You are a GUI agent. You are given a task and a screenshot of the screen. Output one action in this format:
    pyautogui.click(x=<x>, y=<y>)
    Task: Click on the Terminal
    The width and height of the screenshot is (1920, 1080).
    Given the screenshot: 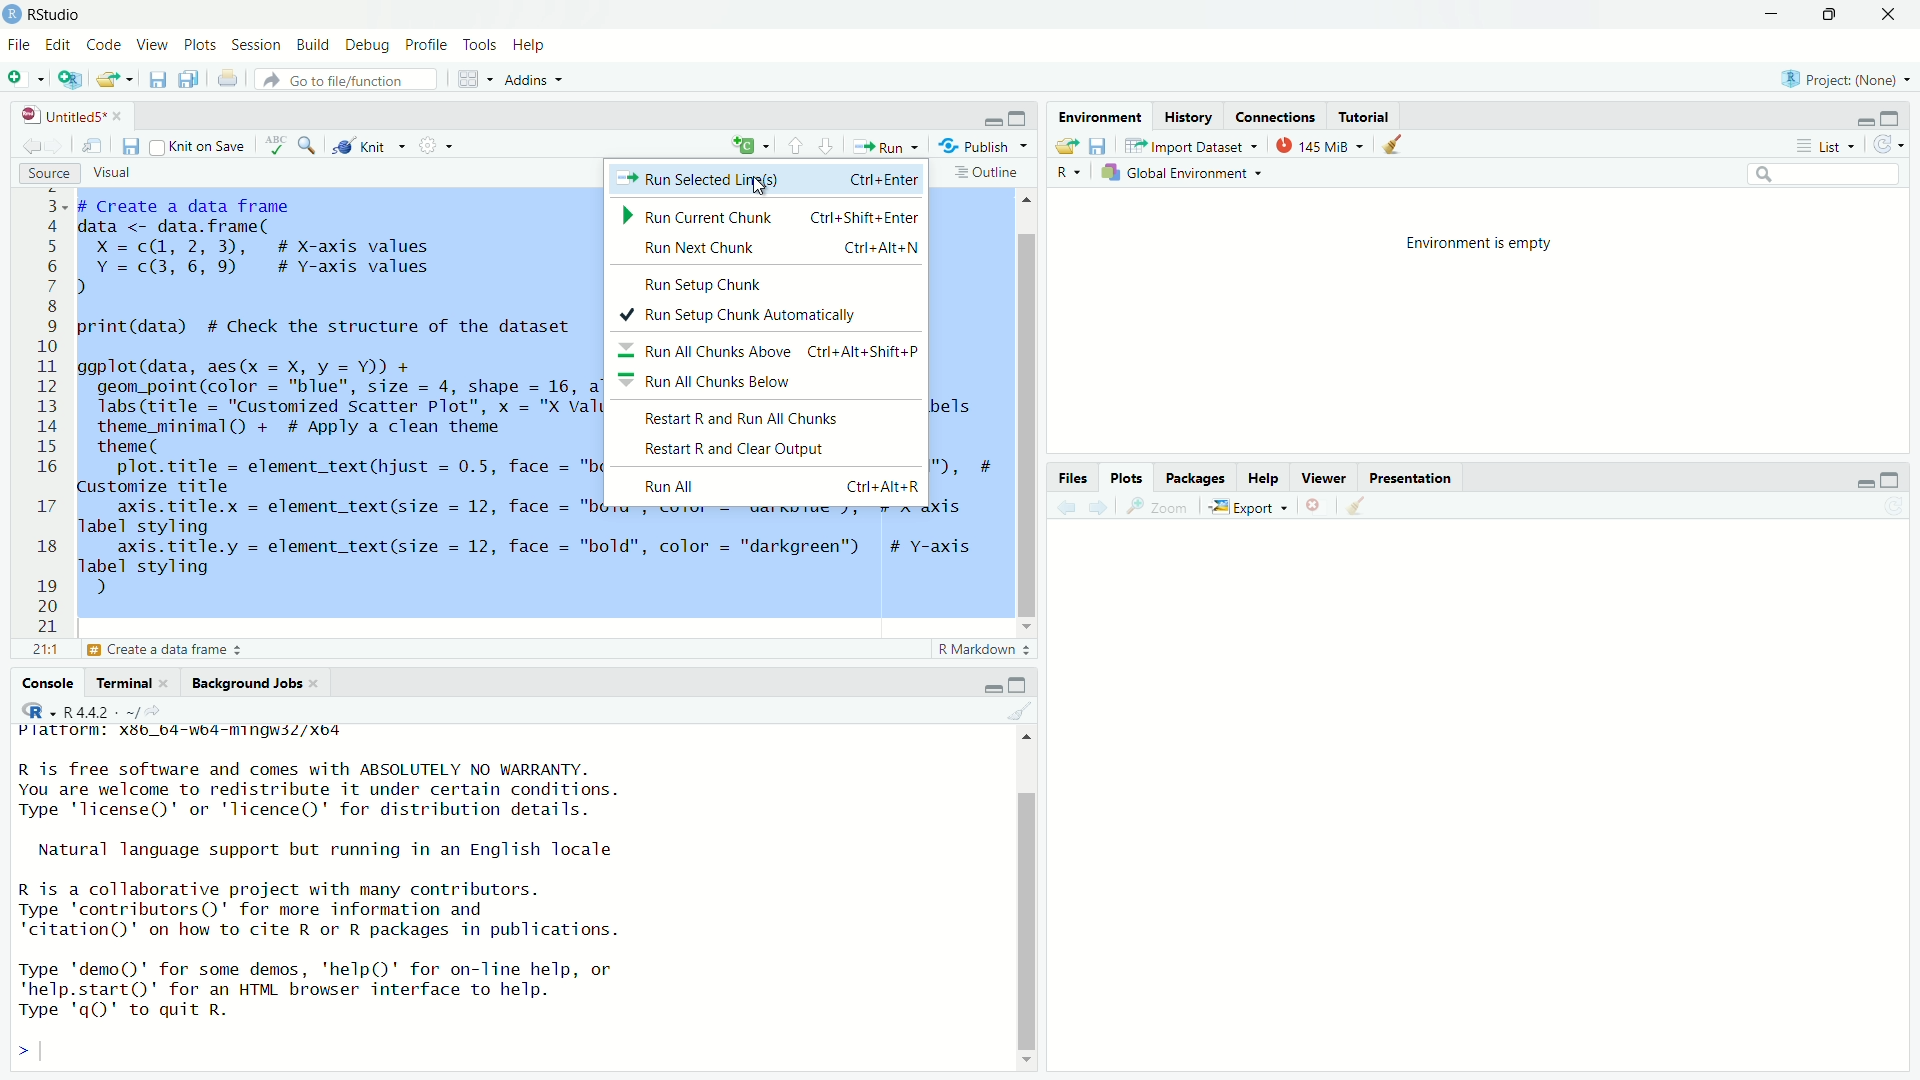 What is the action you would take?
    pyautogui.click(x=132, y=683)
    